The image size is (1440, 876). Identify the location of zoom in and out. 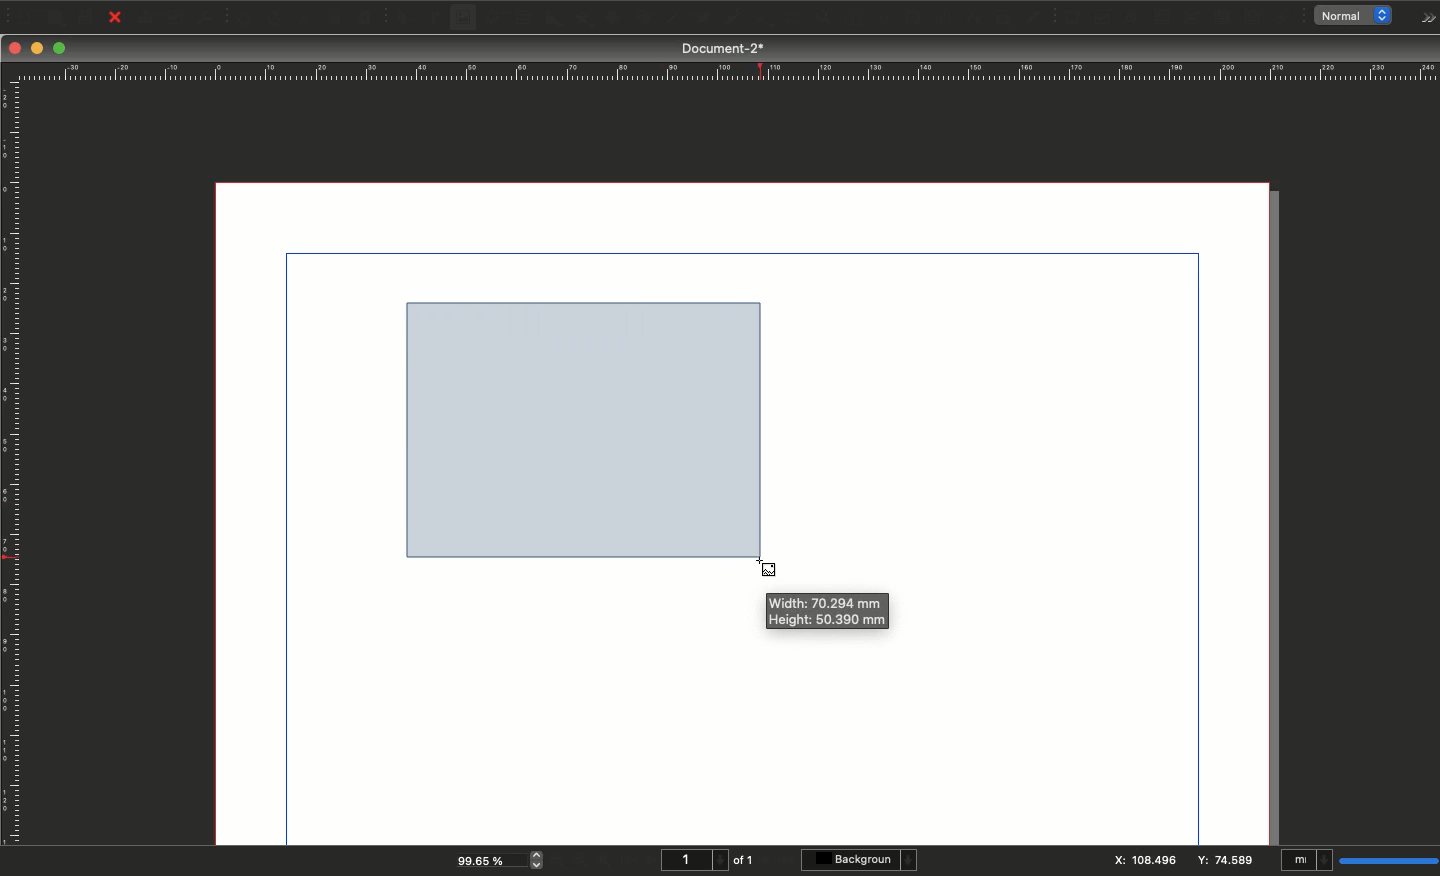
(540, 859).